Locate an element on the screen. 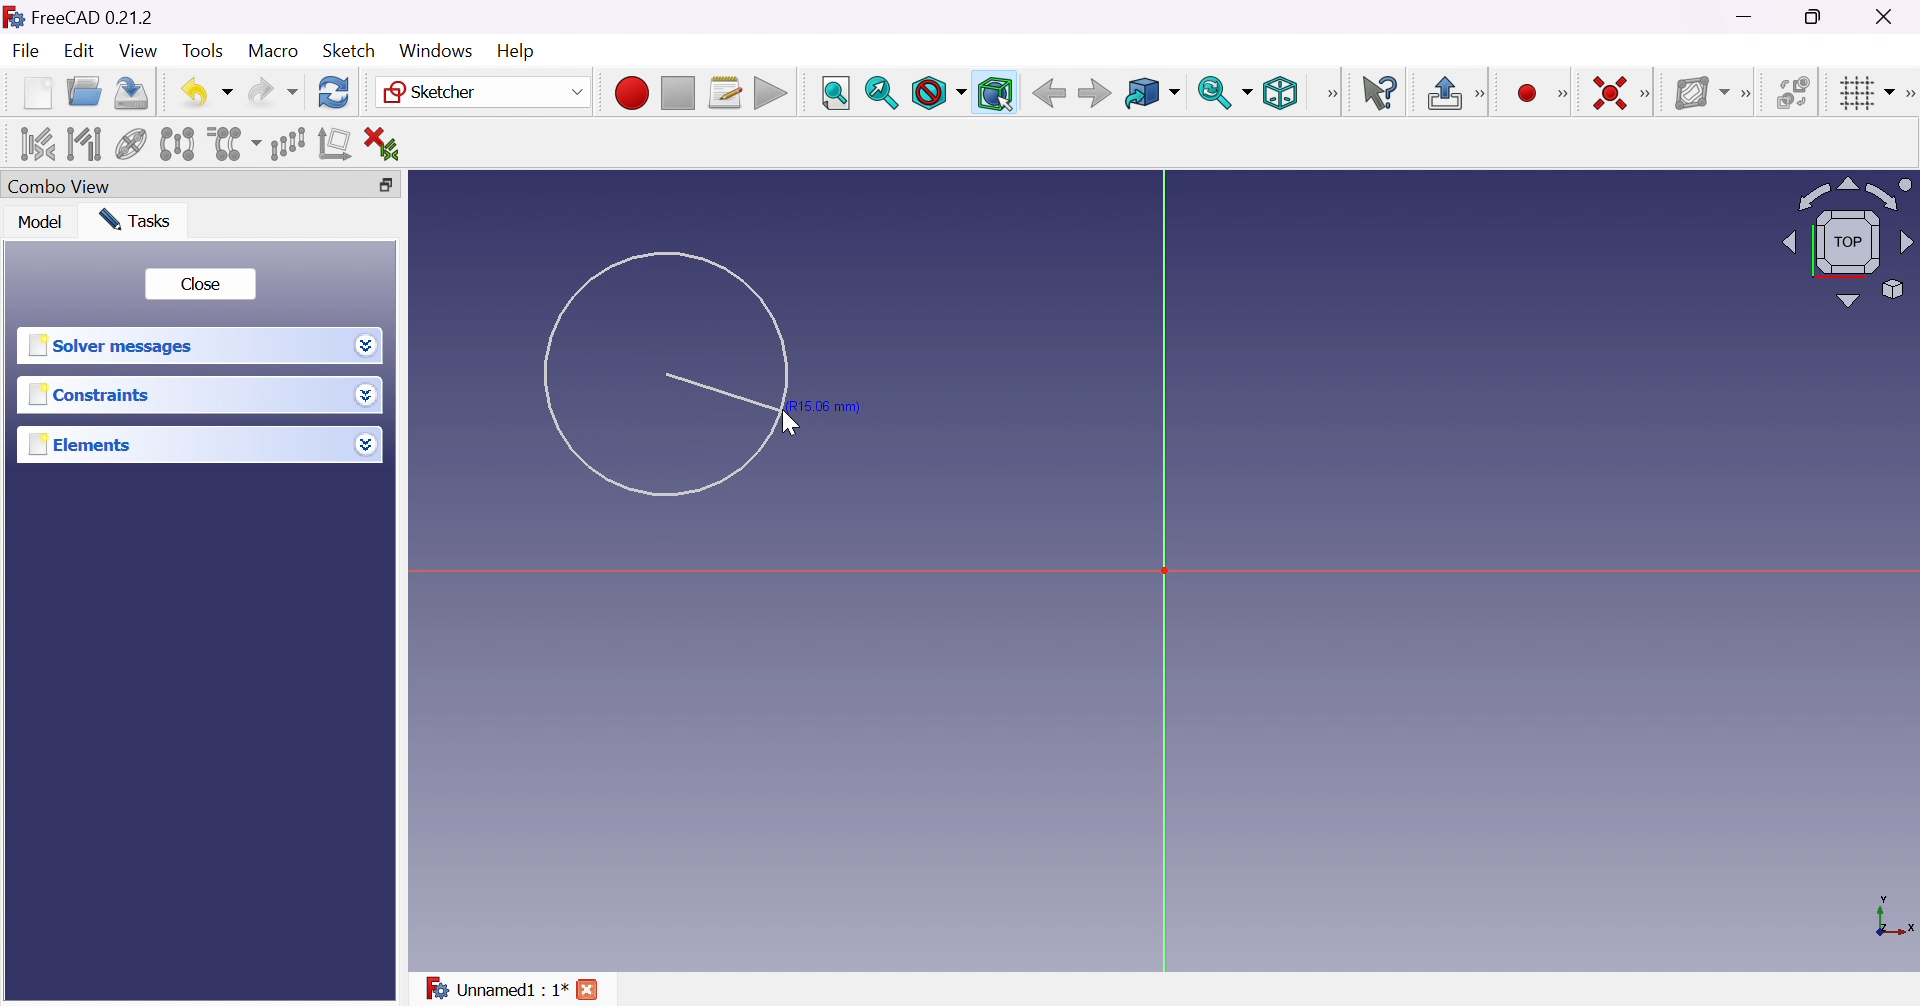 The height and width of the screenshot is (1006, 1920). Bounding box is located at coordinates (997, 94).